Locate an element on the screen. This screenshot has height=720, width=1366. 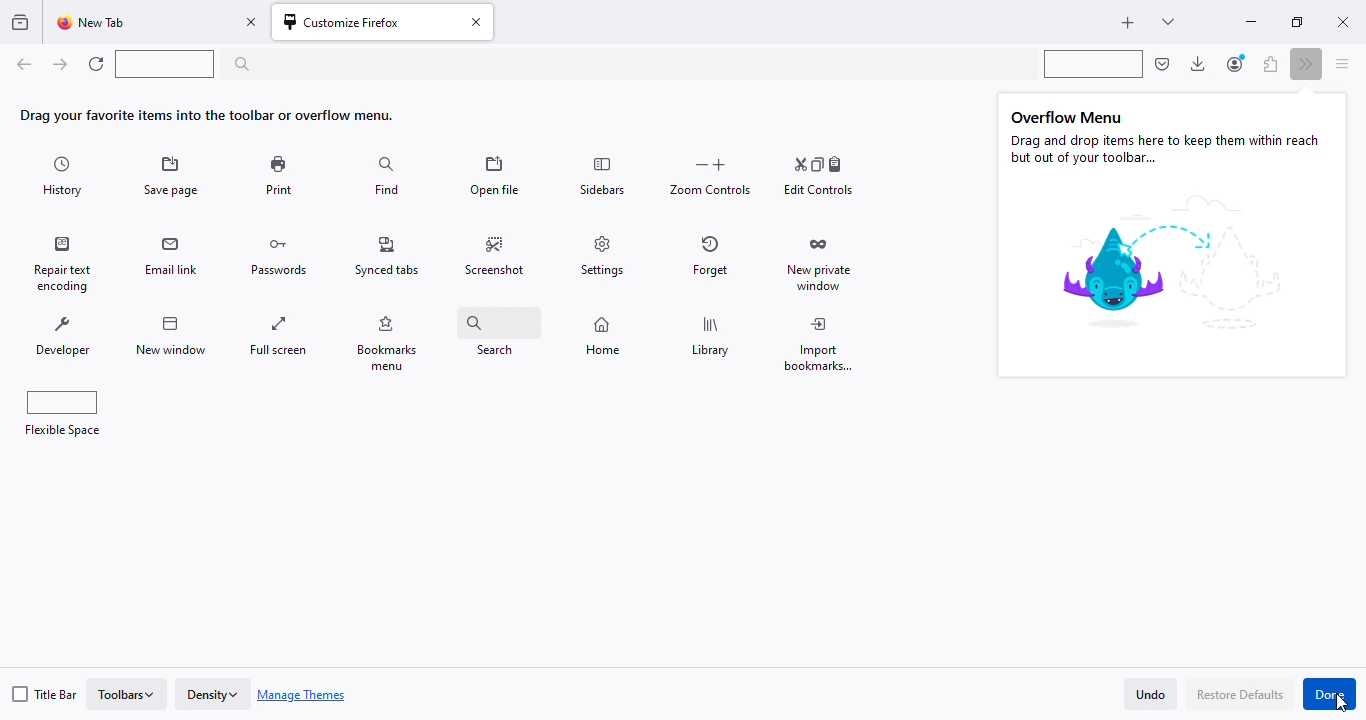
extensions is located at coordinates (1270, 64).